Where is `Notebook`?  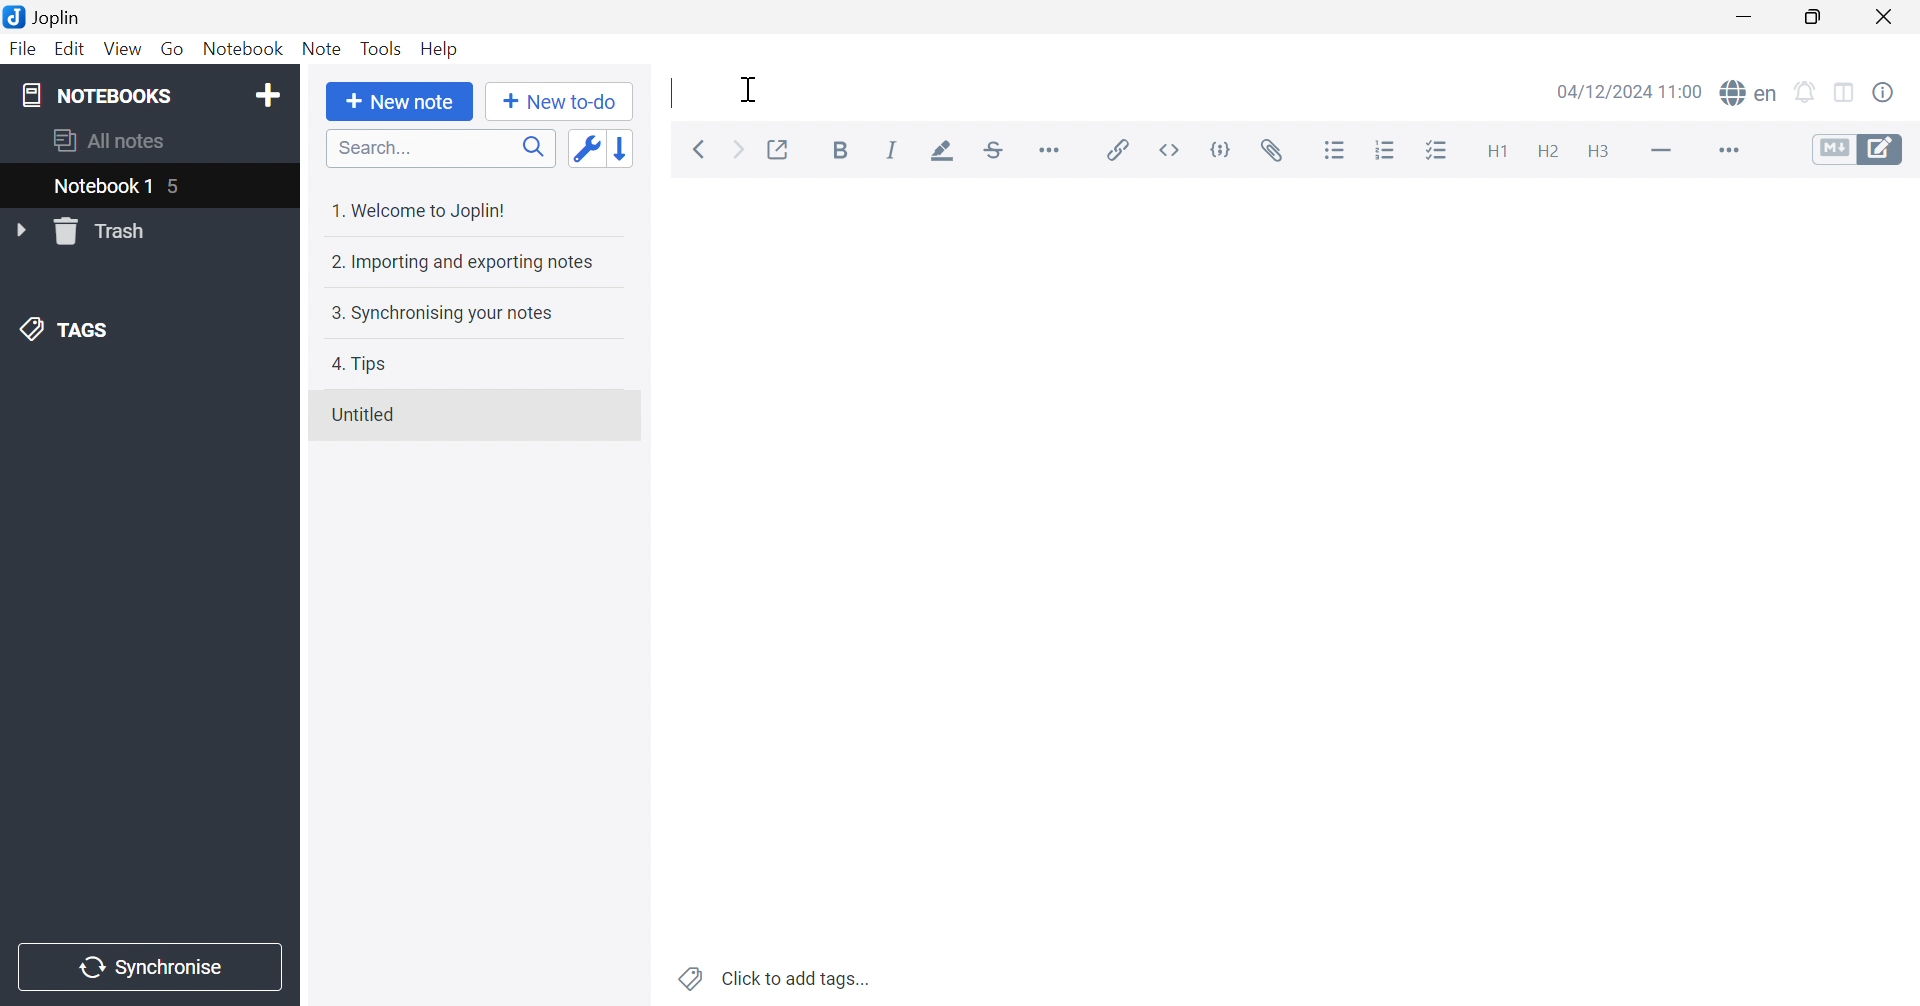 Notebook is located at coordinates (247, 52).